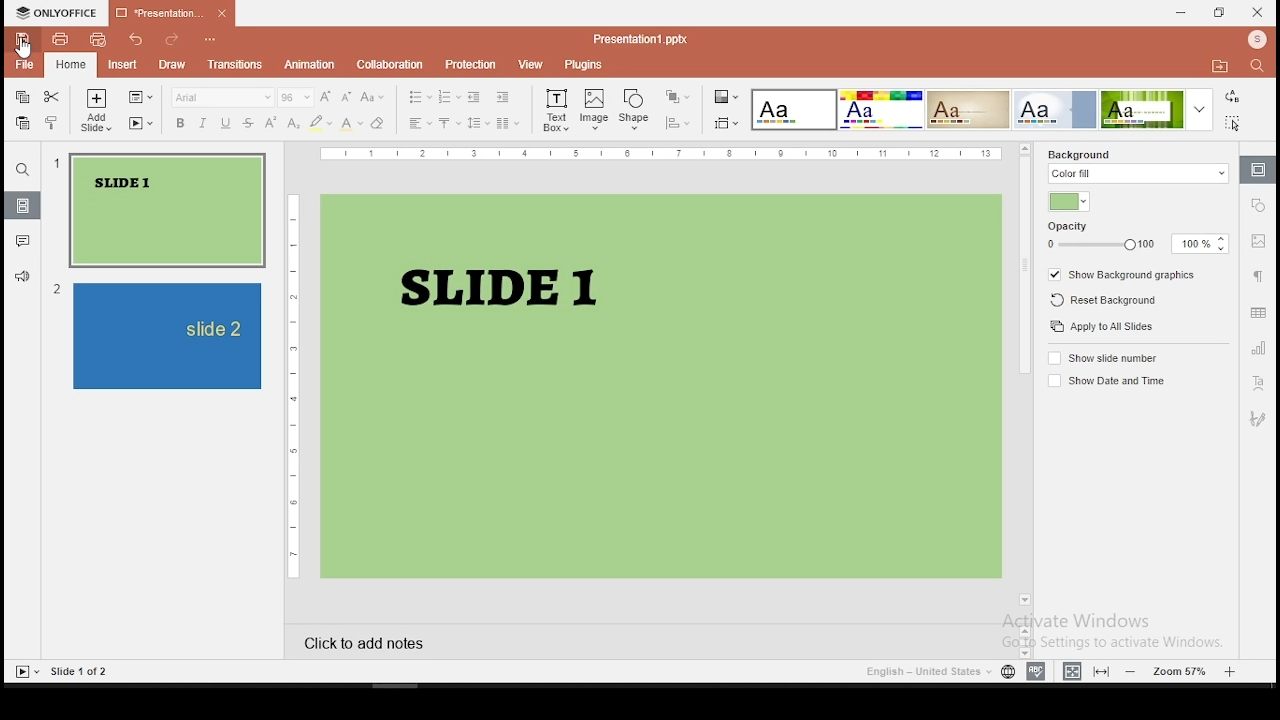 This screenshot has width=1280, height=720. Describe the element at coordinates (793, 110) in the screenshot. I see `select color theme` at that location.